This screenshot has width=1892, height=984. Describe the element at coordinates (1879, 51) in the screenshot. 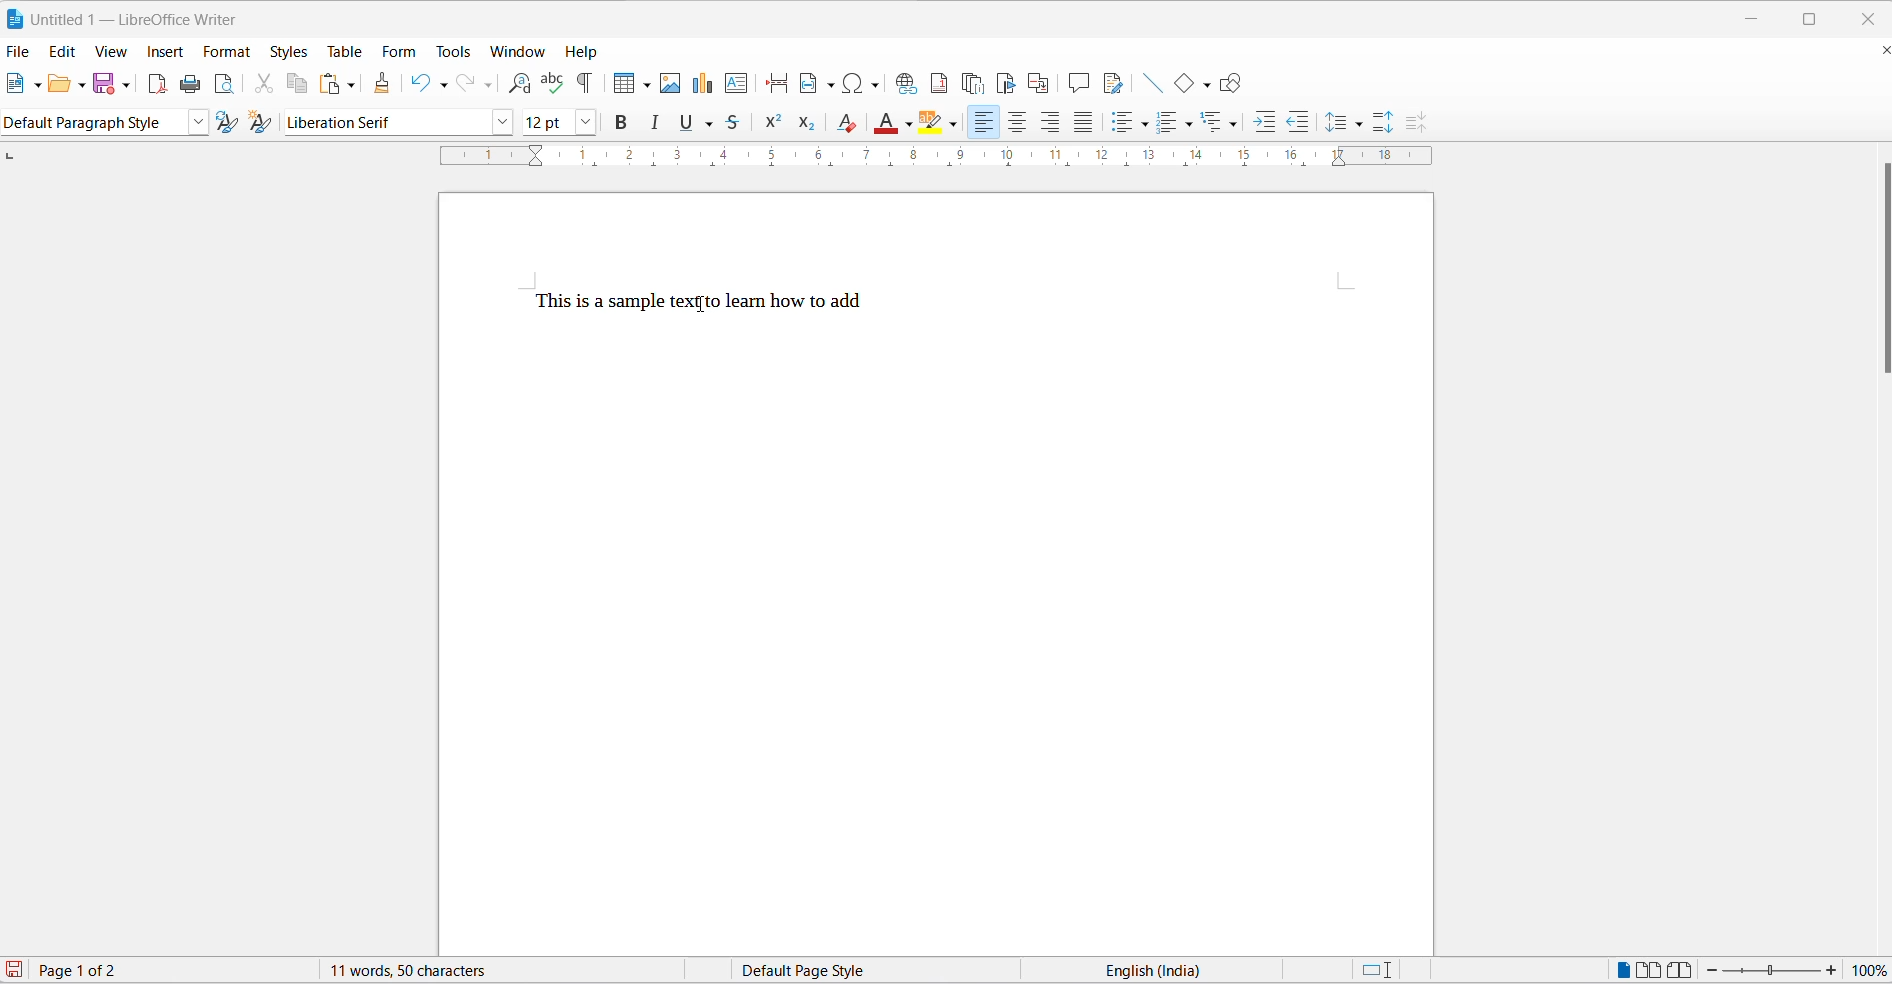

I see `close document` at that location.